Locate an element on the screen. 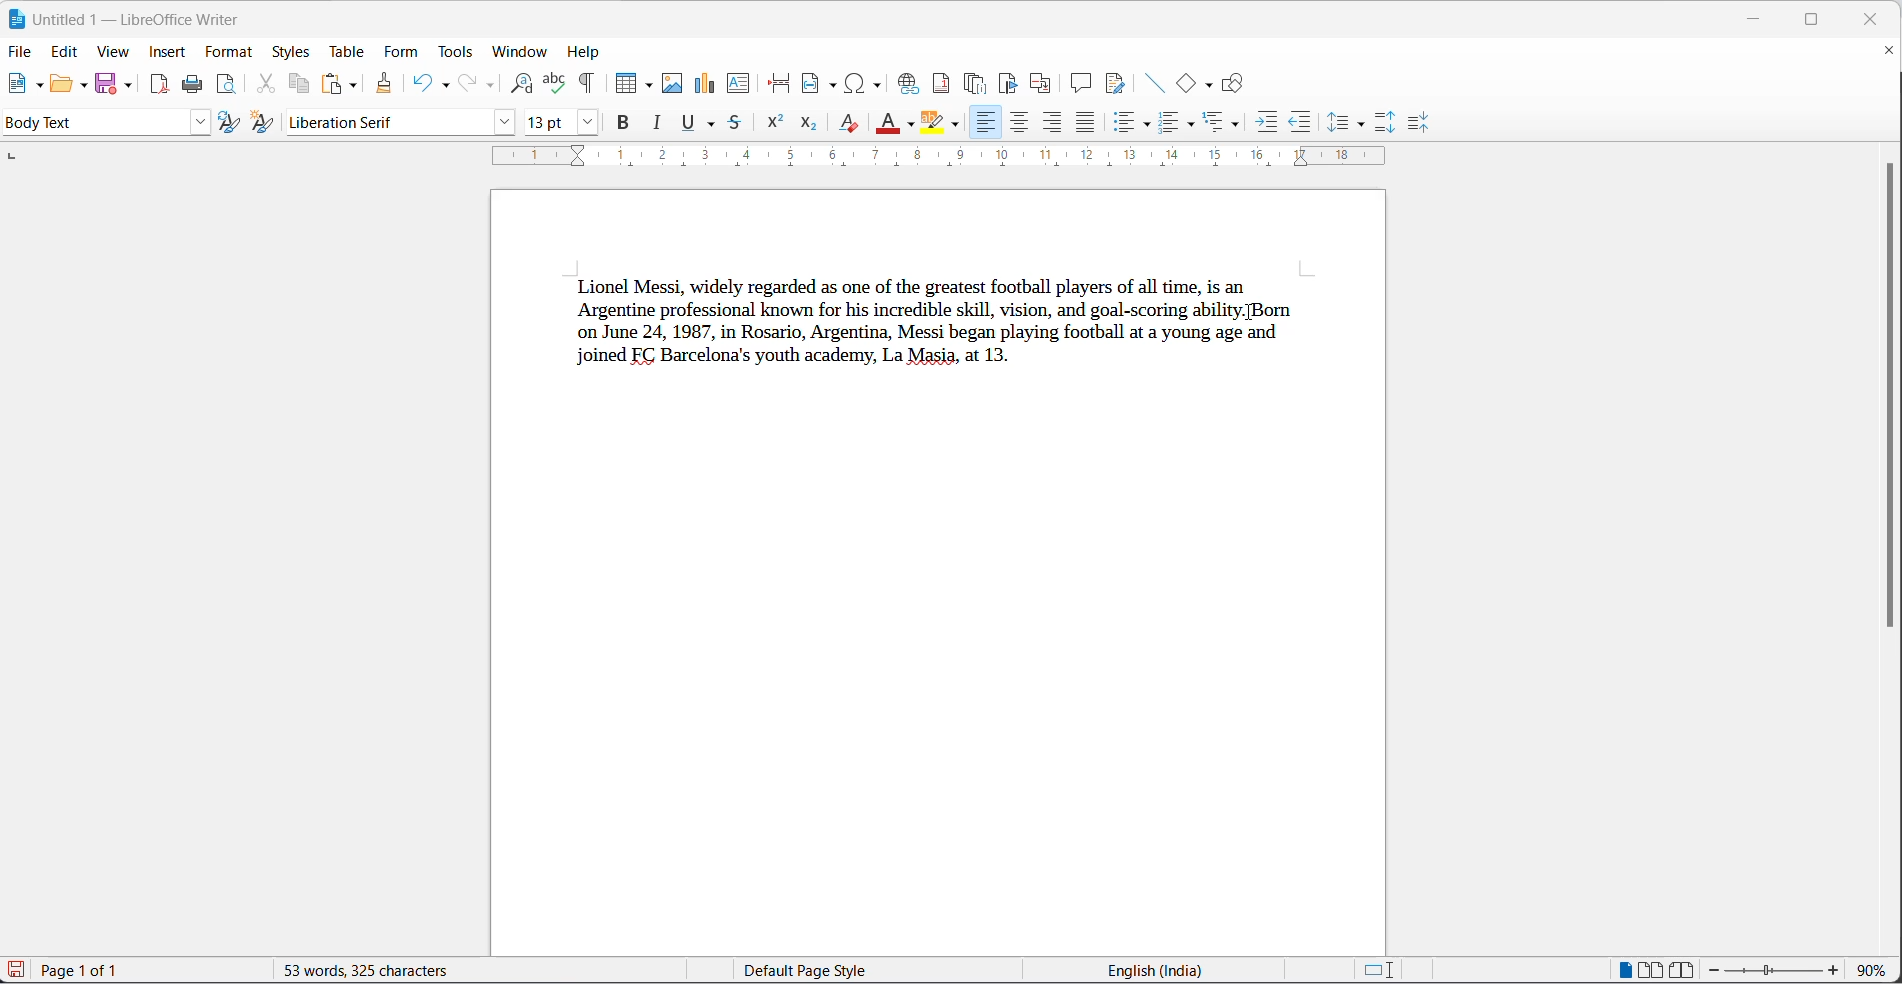 This screenshot has width=1902, height=984. page style is located at coordinates (852, 971).